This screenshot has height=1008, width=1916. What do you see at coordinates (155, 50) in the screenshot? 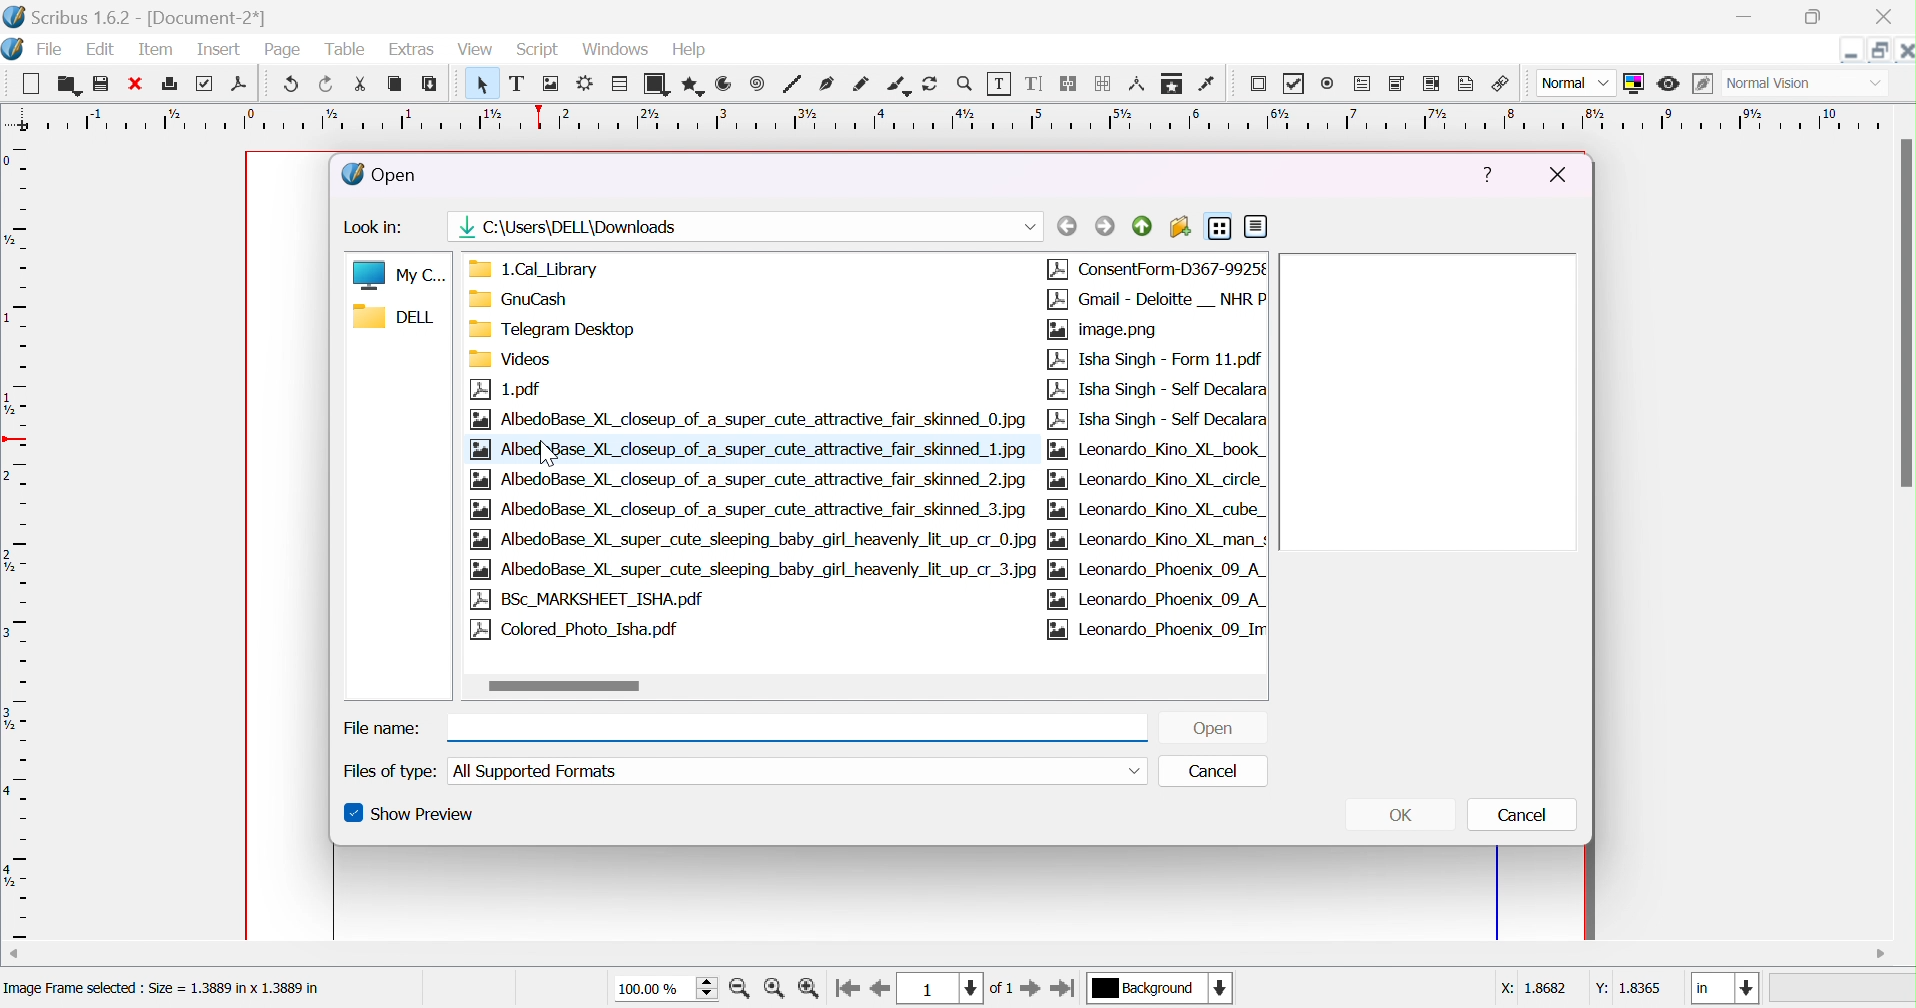
I see `item` at bounding box center [155, 50].